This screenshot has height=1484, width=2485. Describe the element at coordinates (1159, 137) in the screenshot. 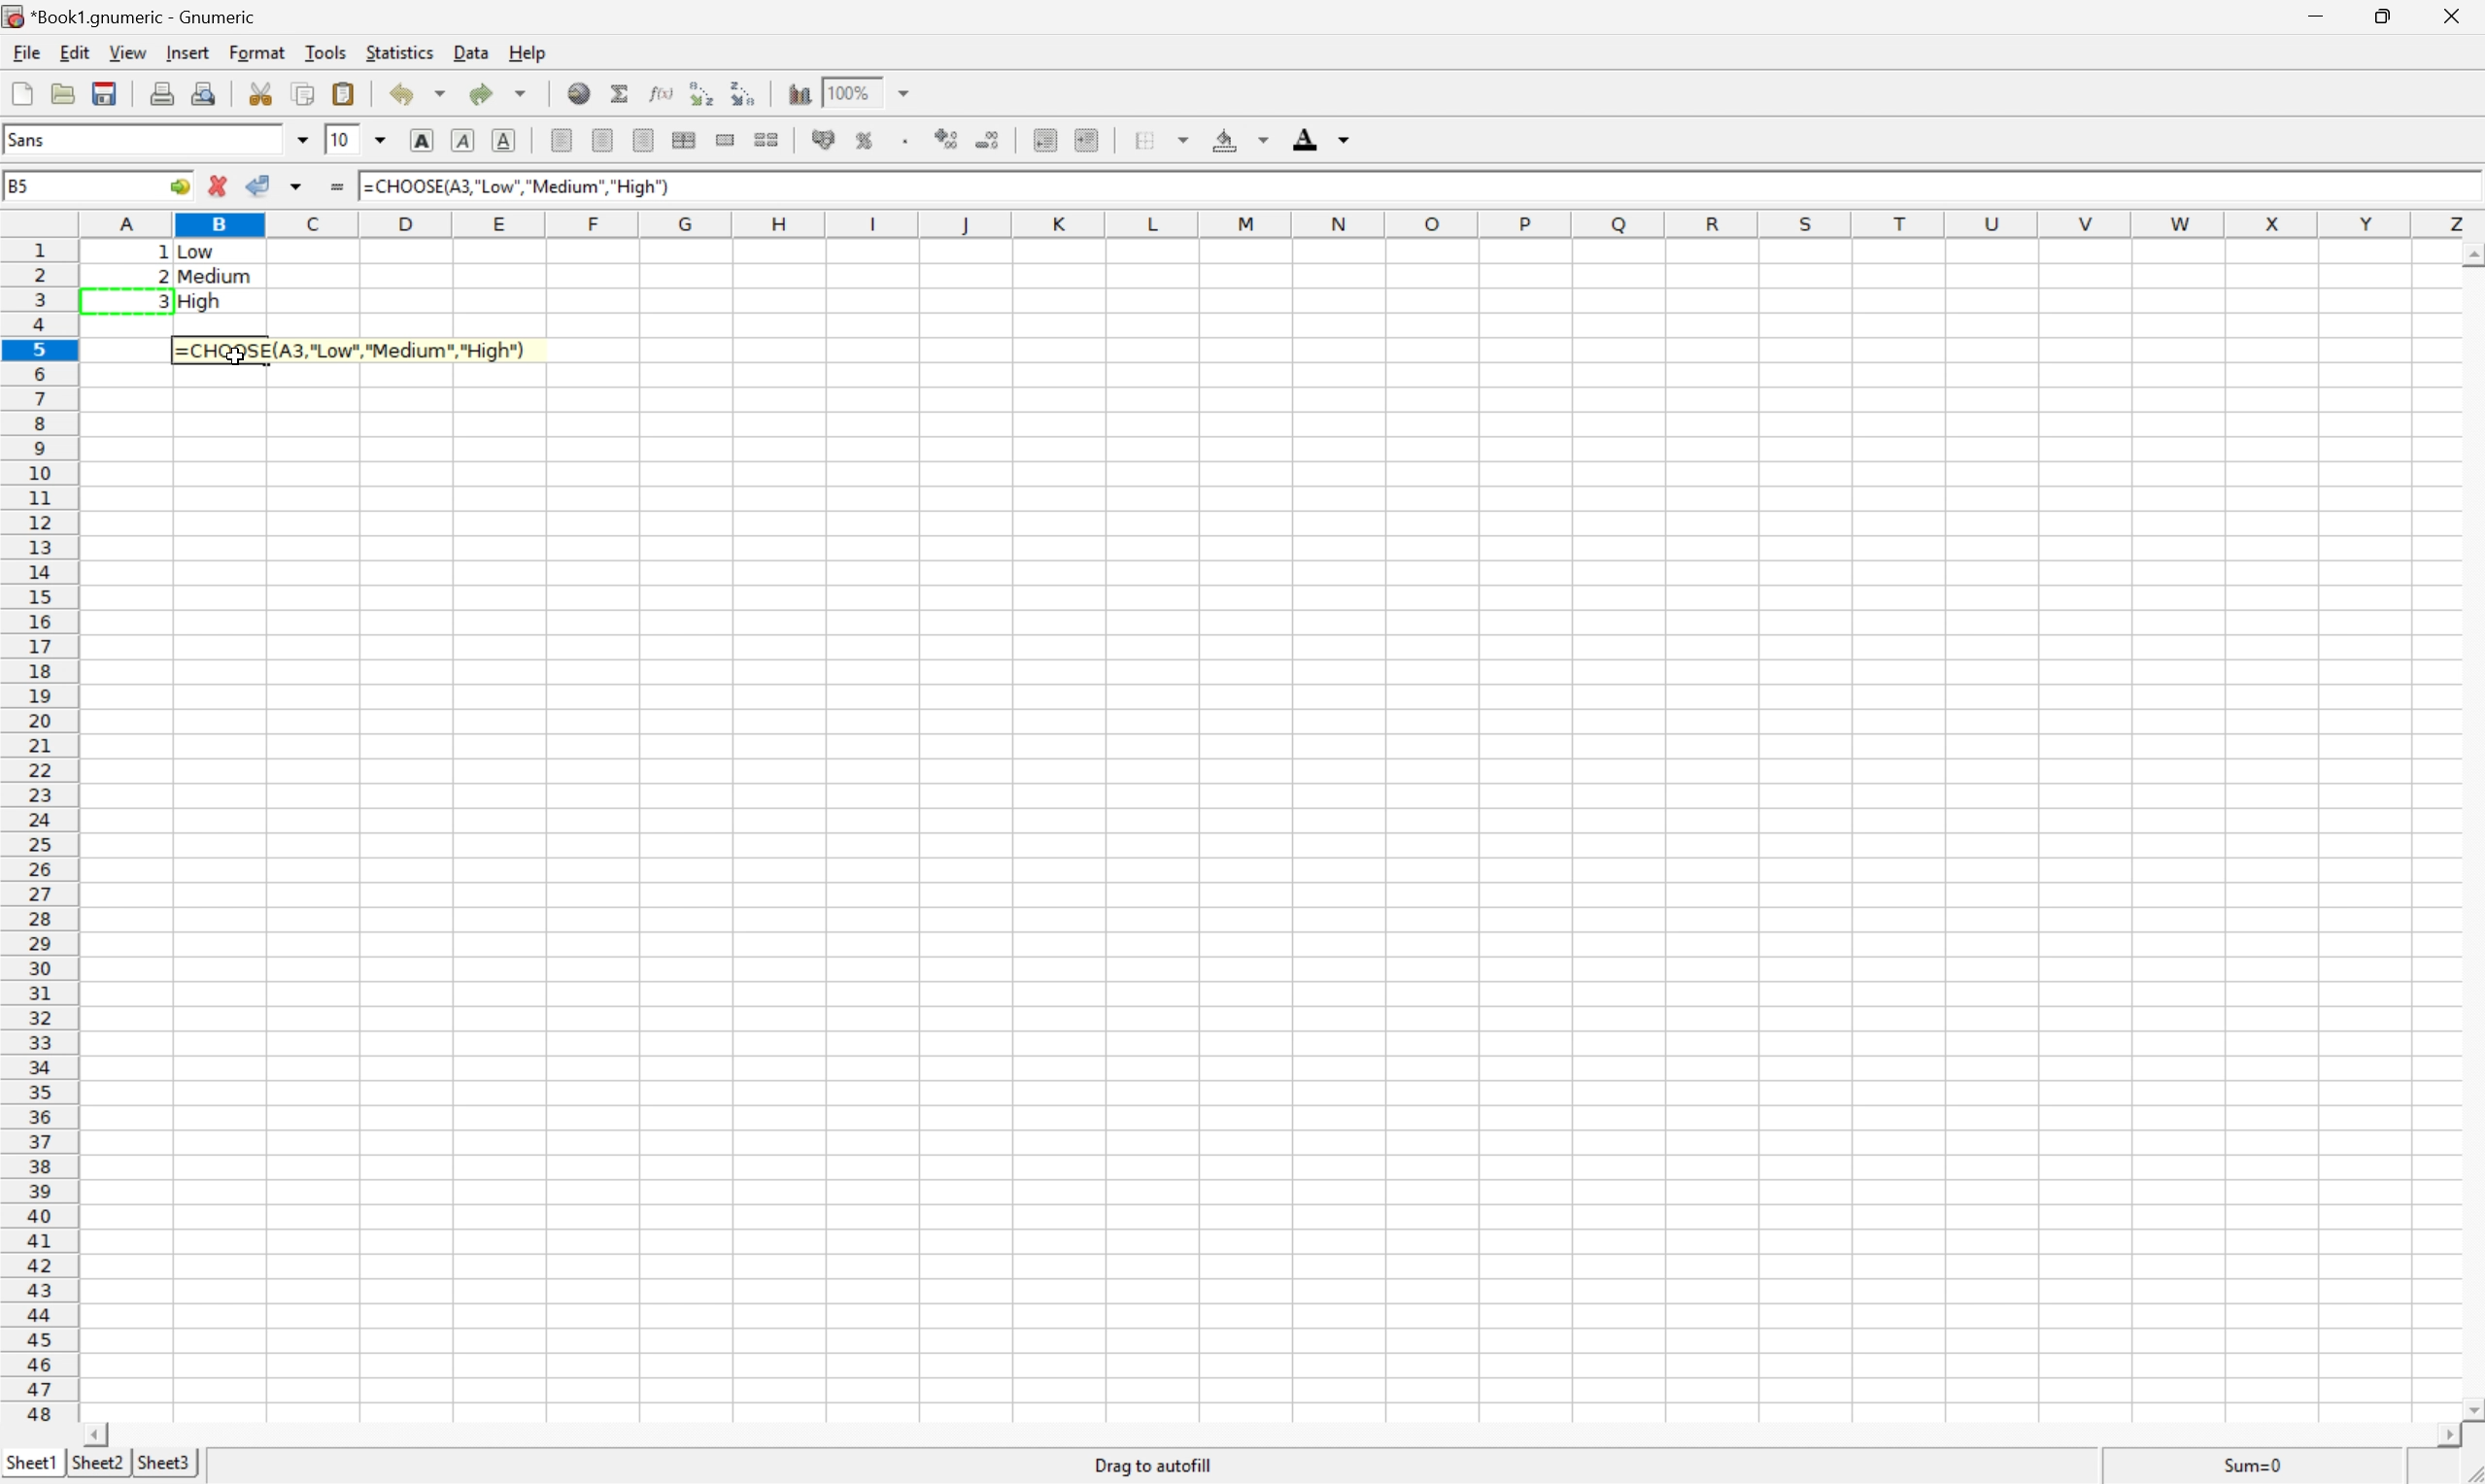

I see `Borders` at that location.